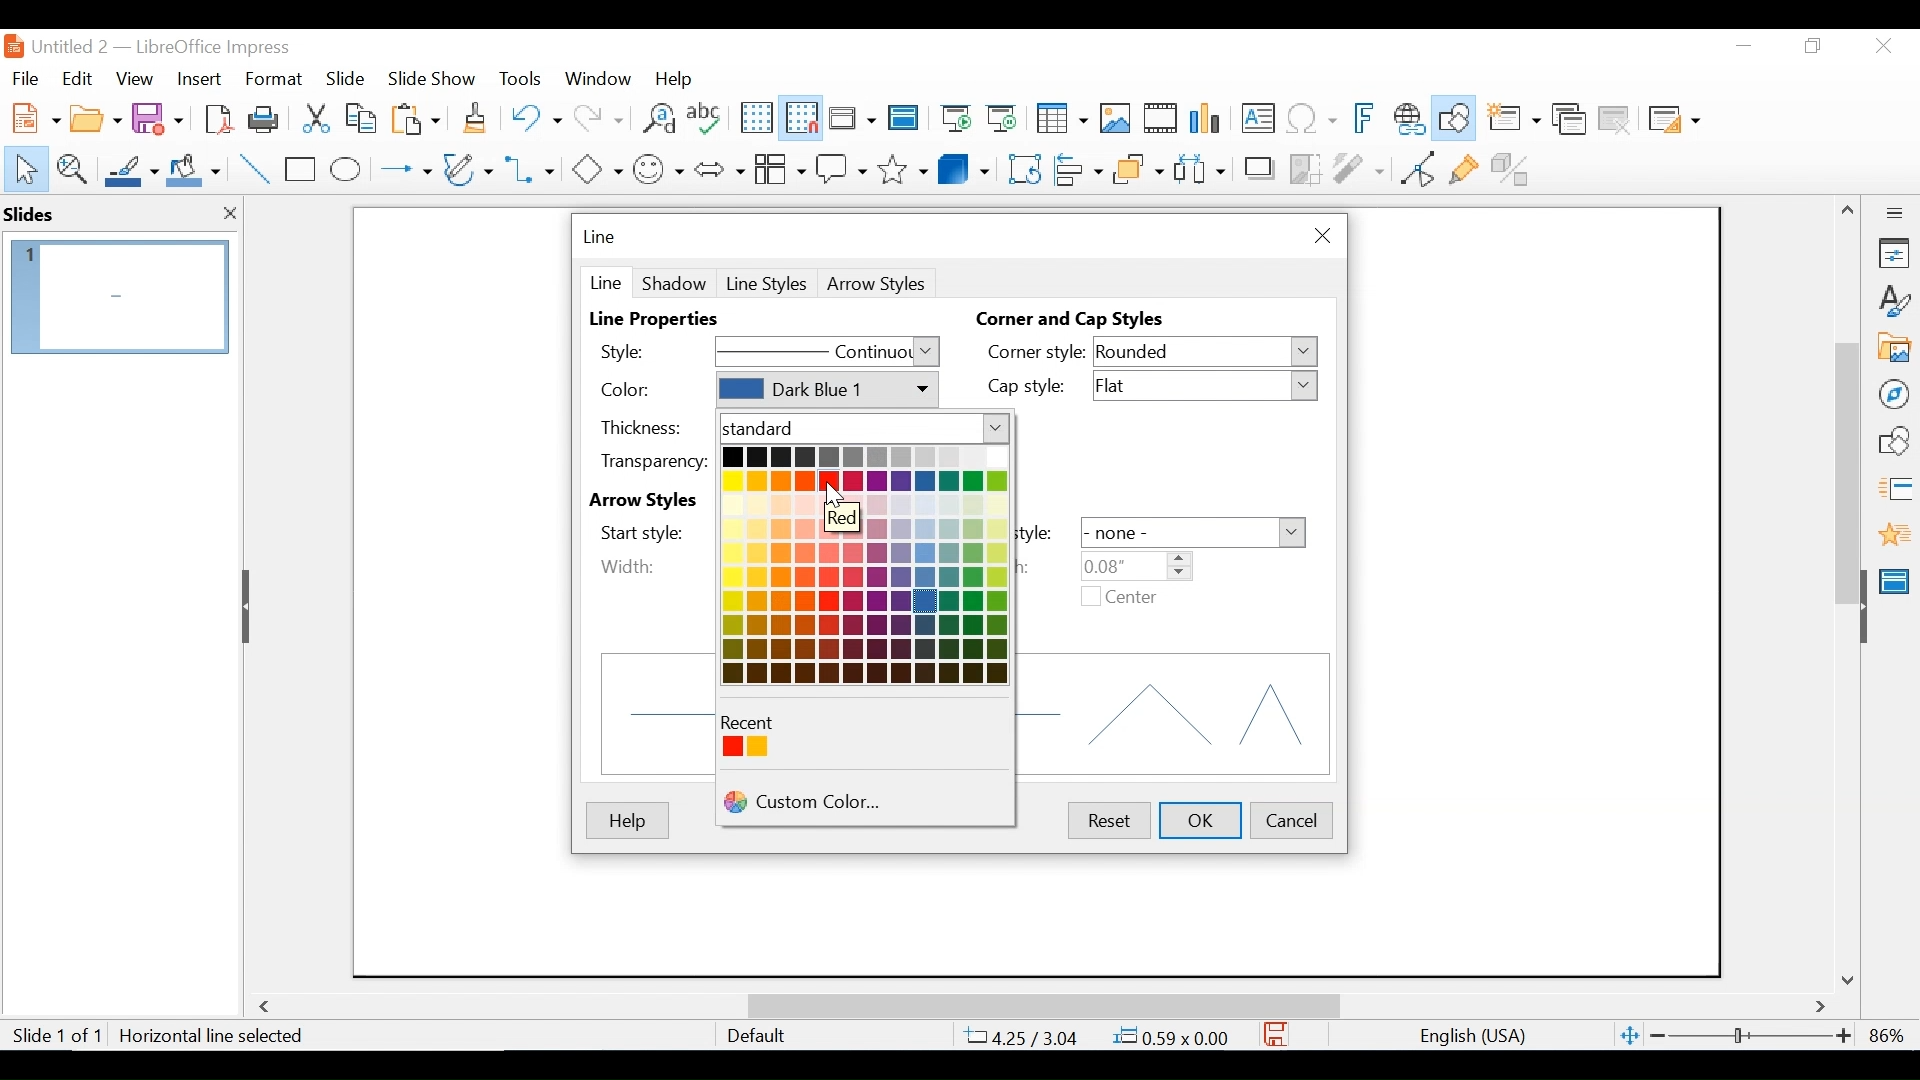  I want to click on Export as PDF, so click(218, 117).